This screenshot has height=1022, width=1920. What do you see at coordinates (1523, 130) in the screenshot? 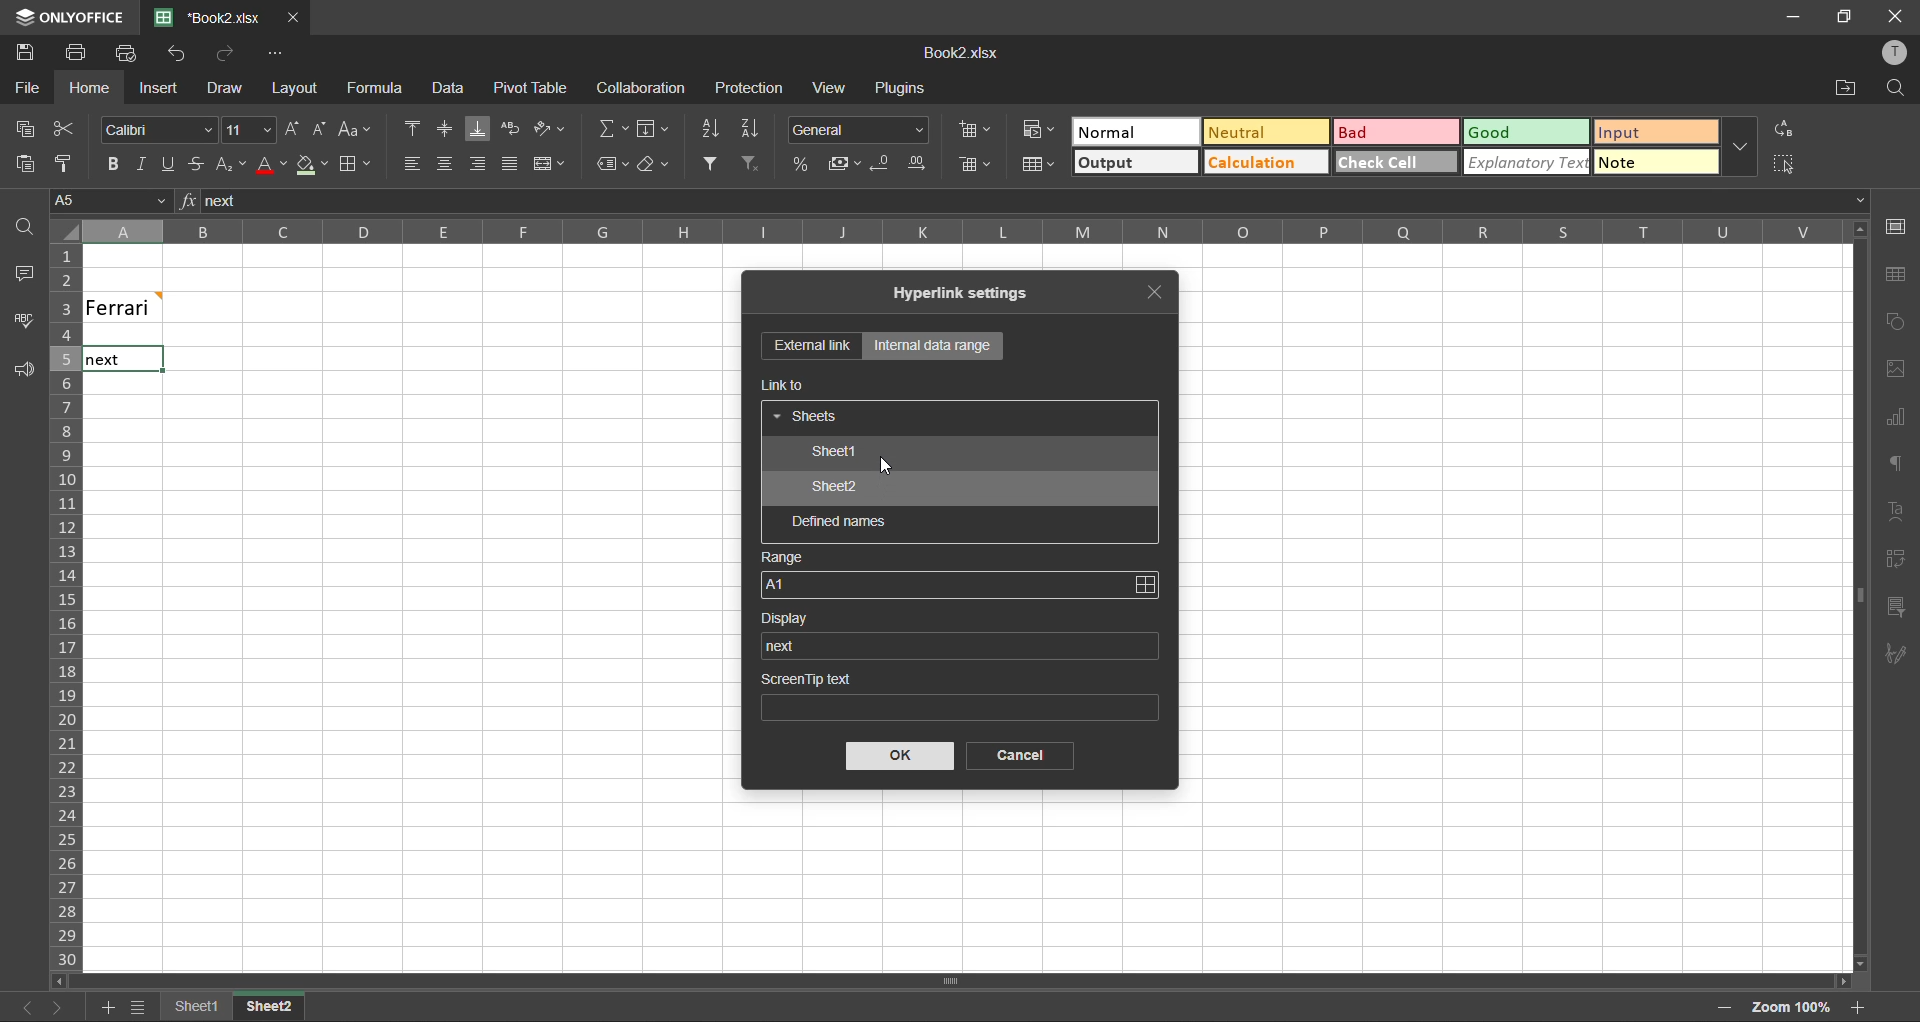
I see `good` at bounding box center [1523, 130].